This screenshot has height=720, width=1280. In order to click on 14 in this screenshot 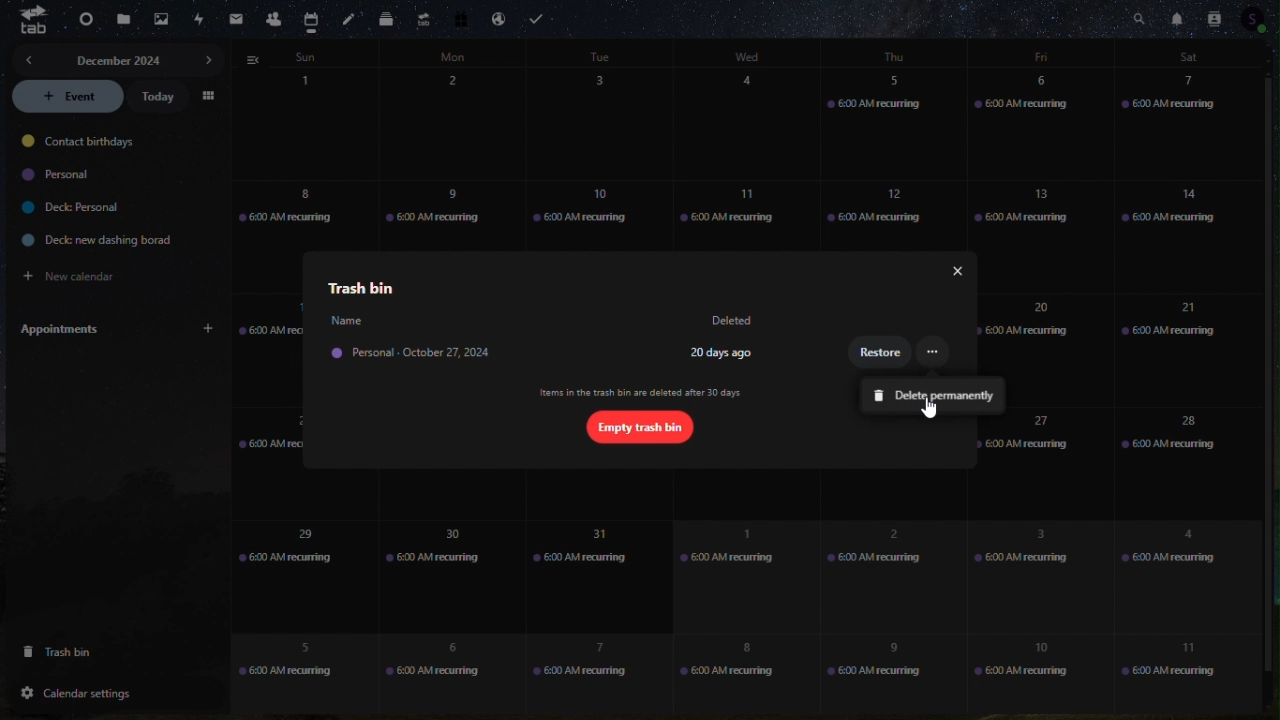, I will do `click(1189, 235)`.